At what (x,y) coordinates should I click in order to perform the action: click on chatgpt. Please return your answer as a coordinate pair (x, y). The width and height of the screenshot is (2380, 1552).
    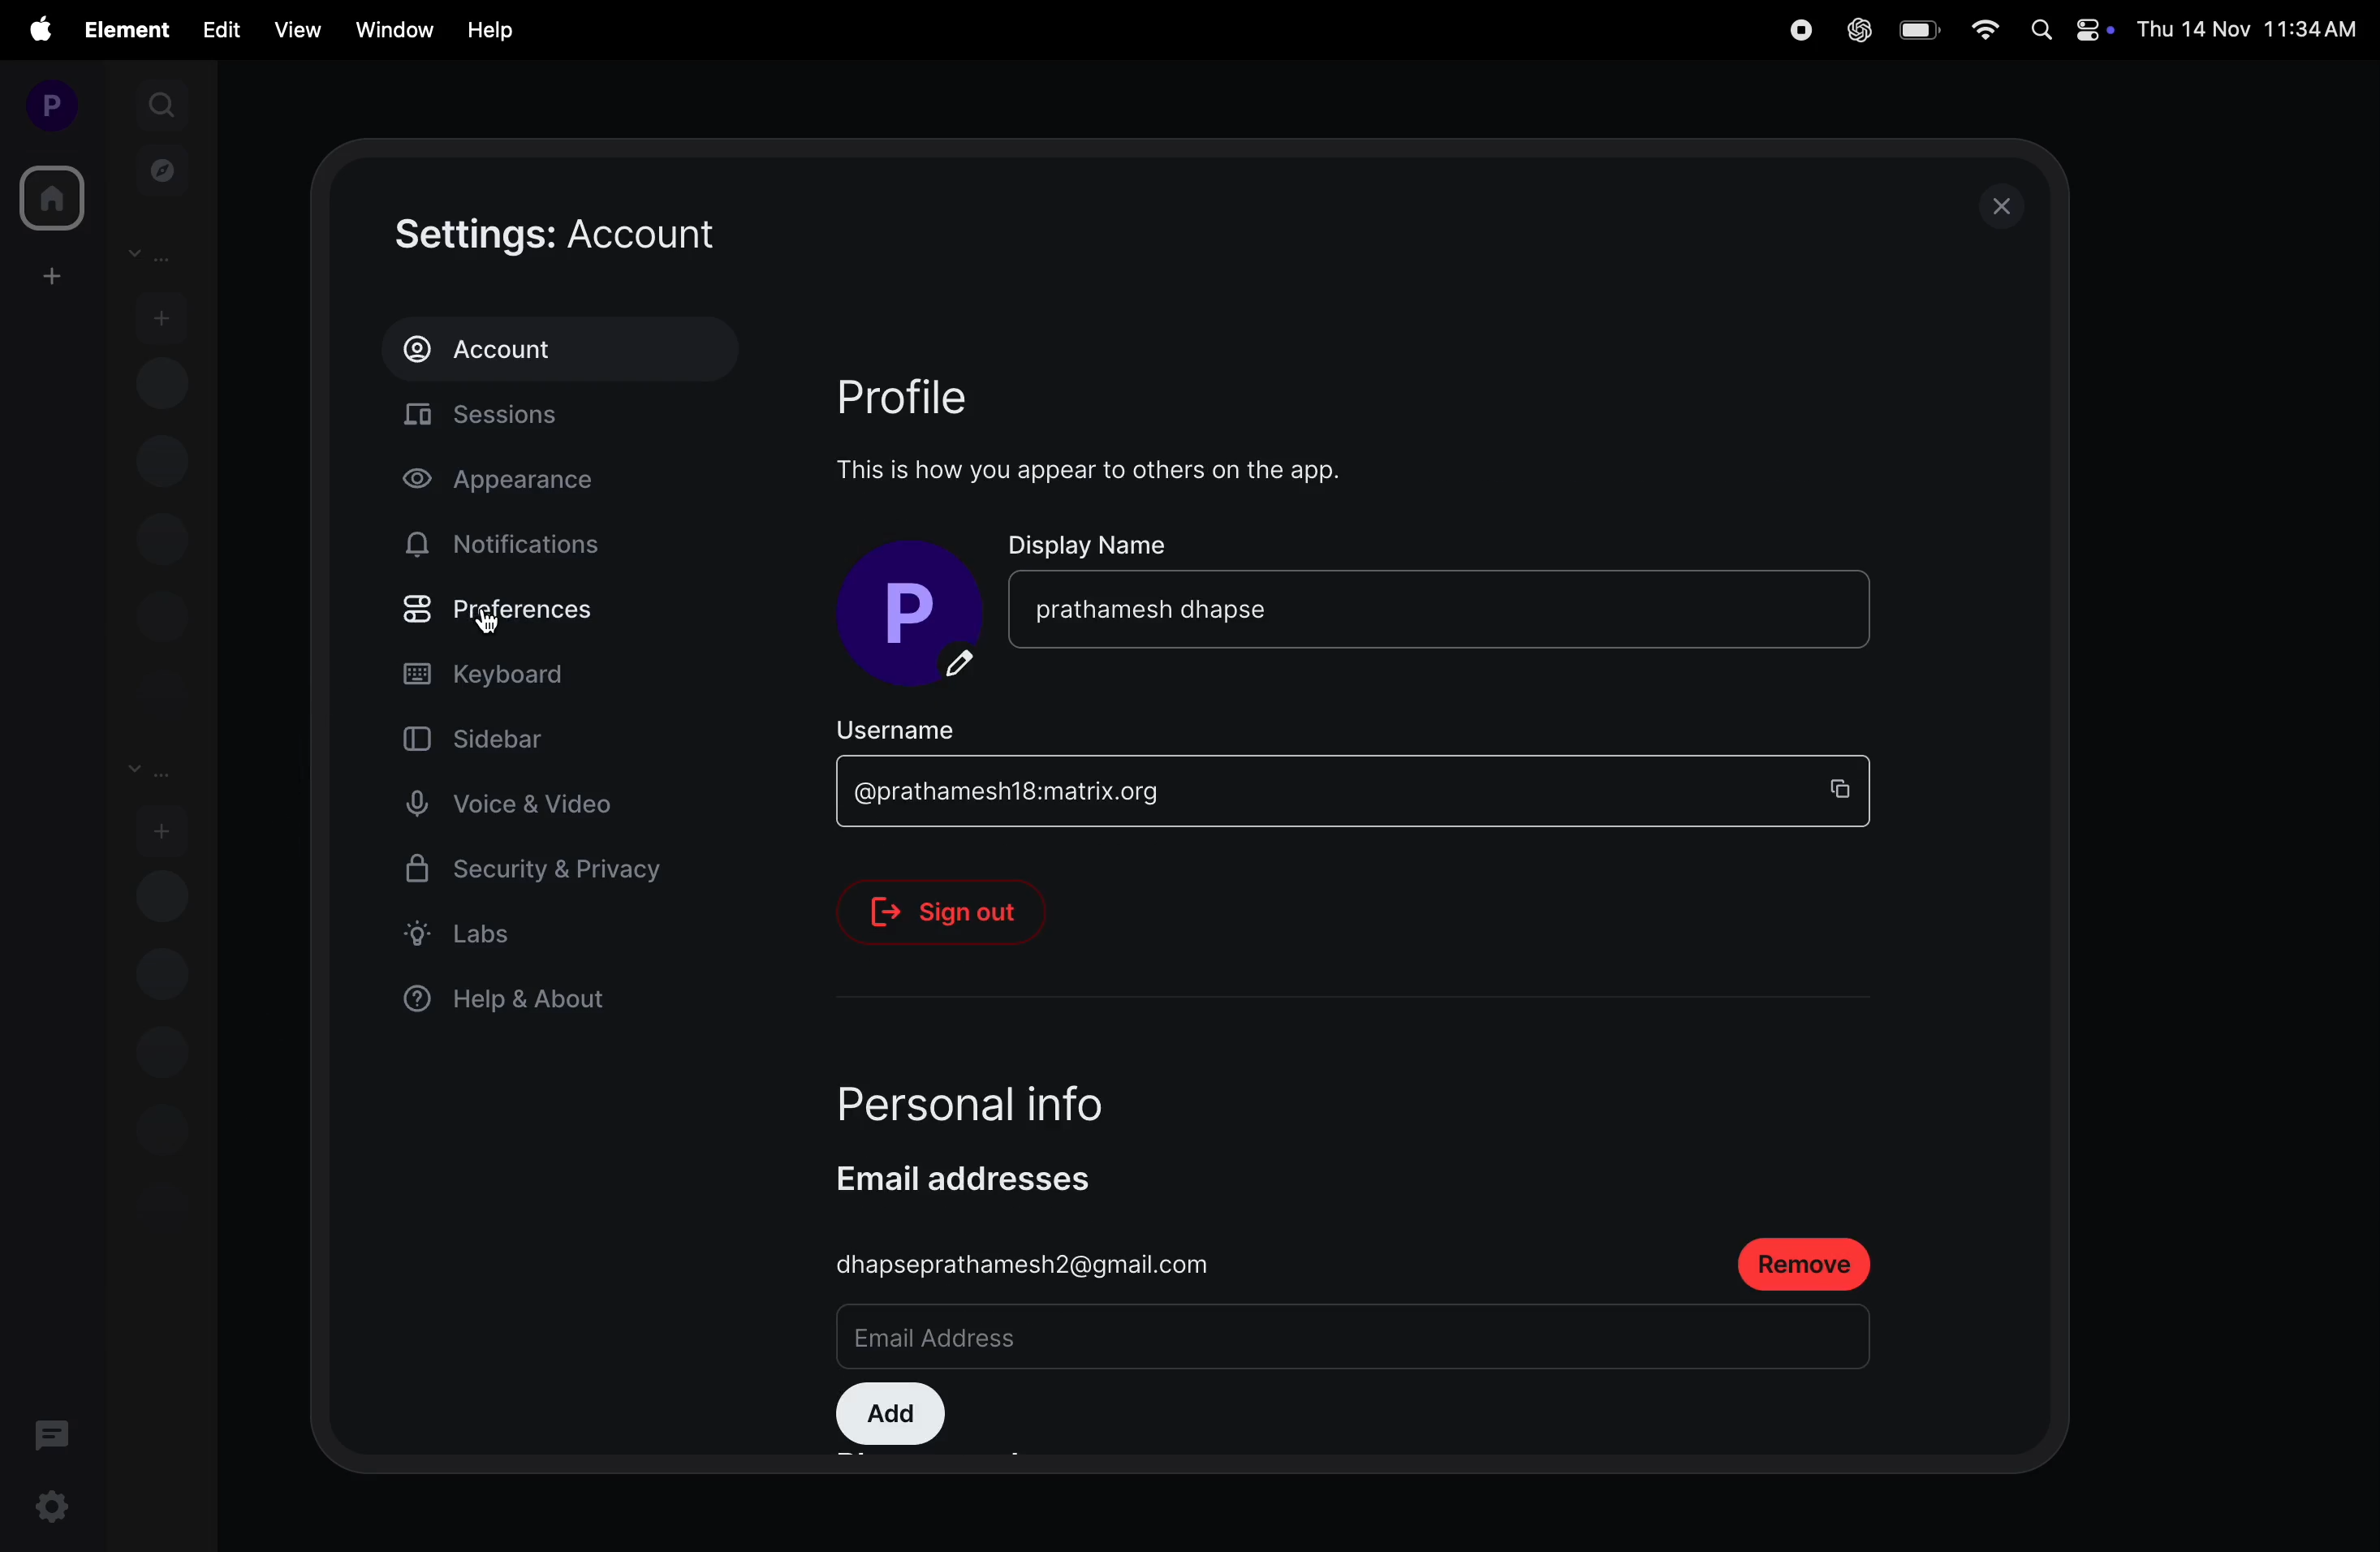
    Looking at the image, I should click on (1855, 30).